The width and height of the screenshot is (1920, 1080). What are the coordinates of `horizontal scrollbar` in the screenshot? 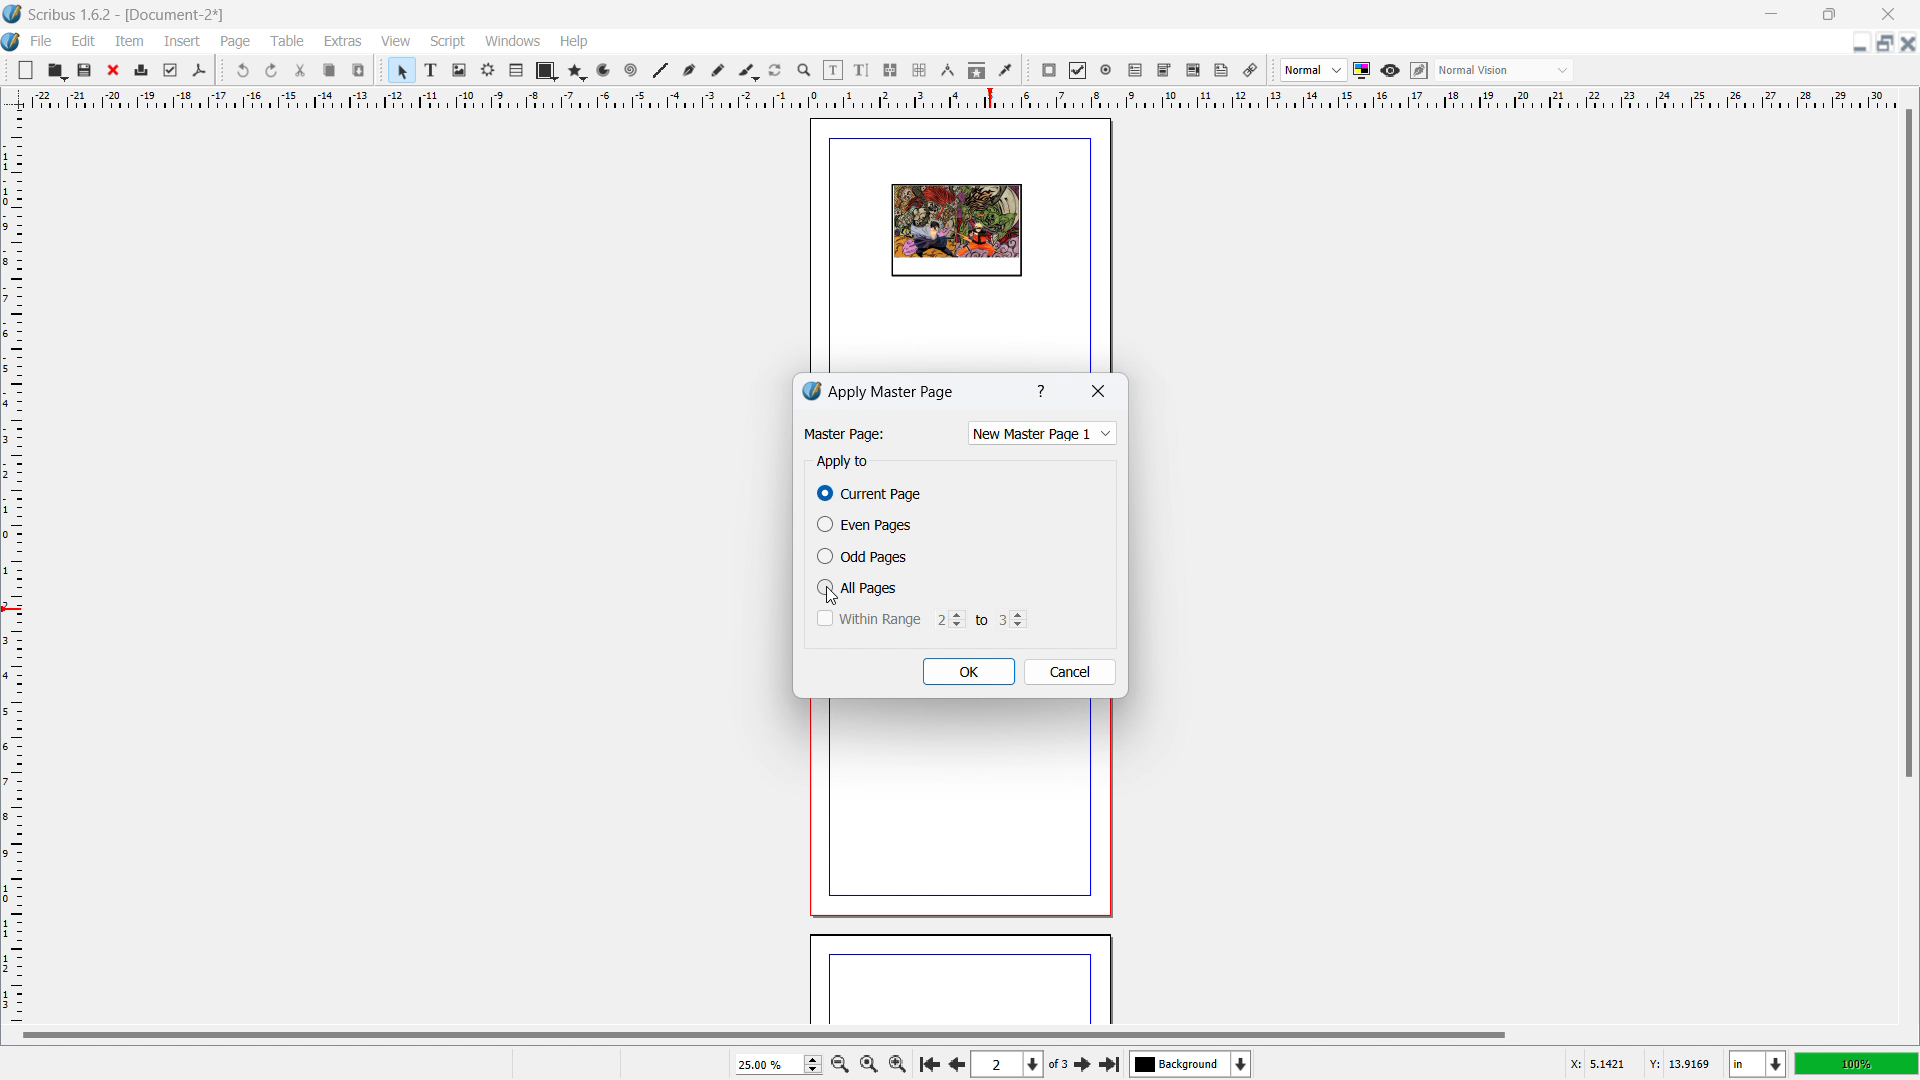 It's located at (764, 1034).